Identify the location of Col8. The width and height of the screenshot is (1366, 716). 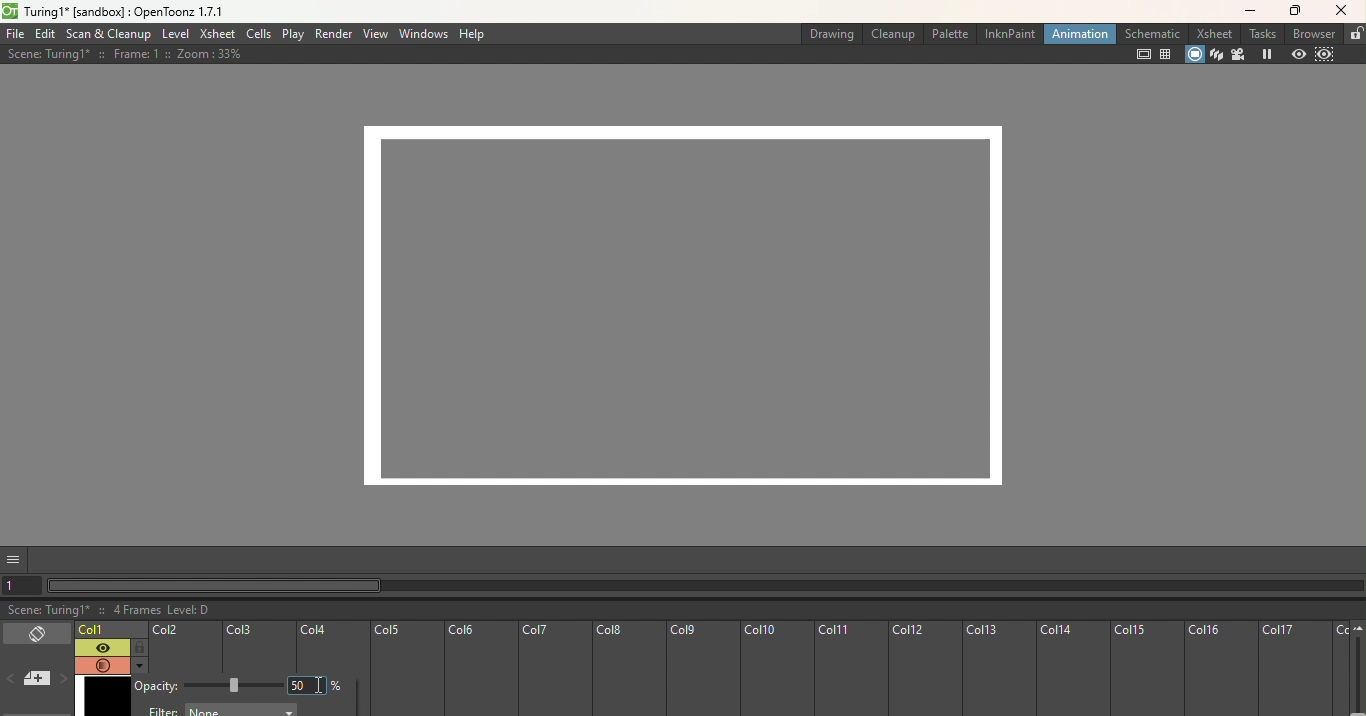
(627, 669).